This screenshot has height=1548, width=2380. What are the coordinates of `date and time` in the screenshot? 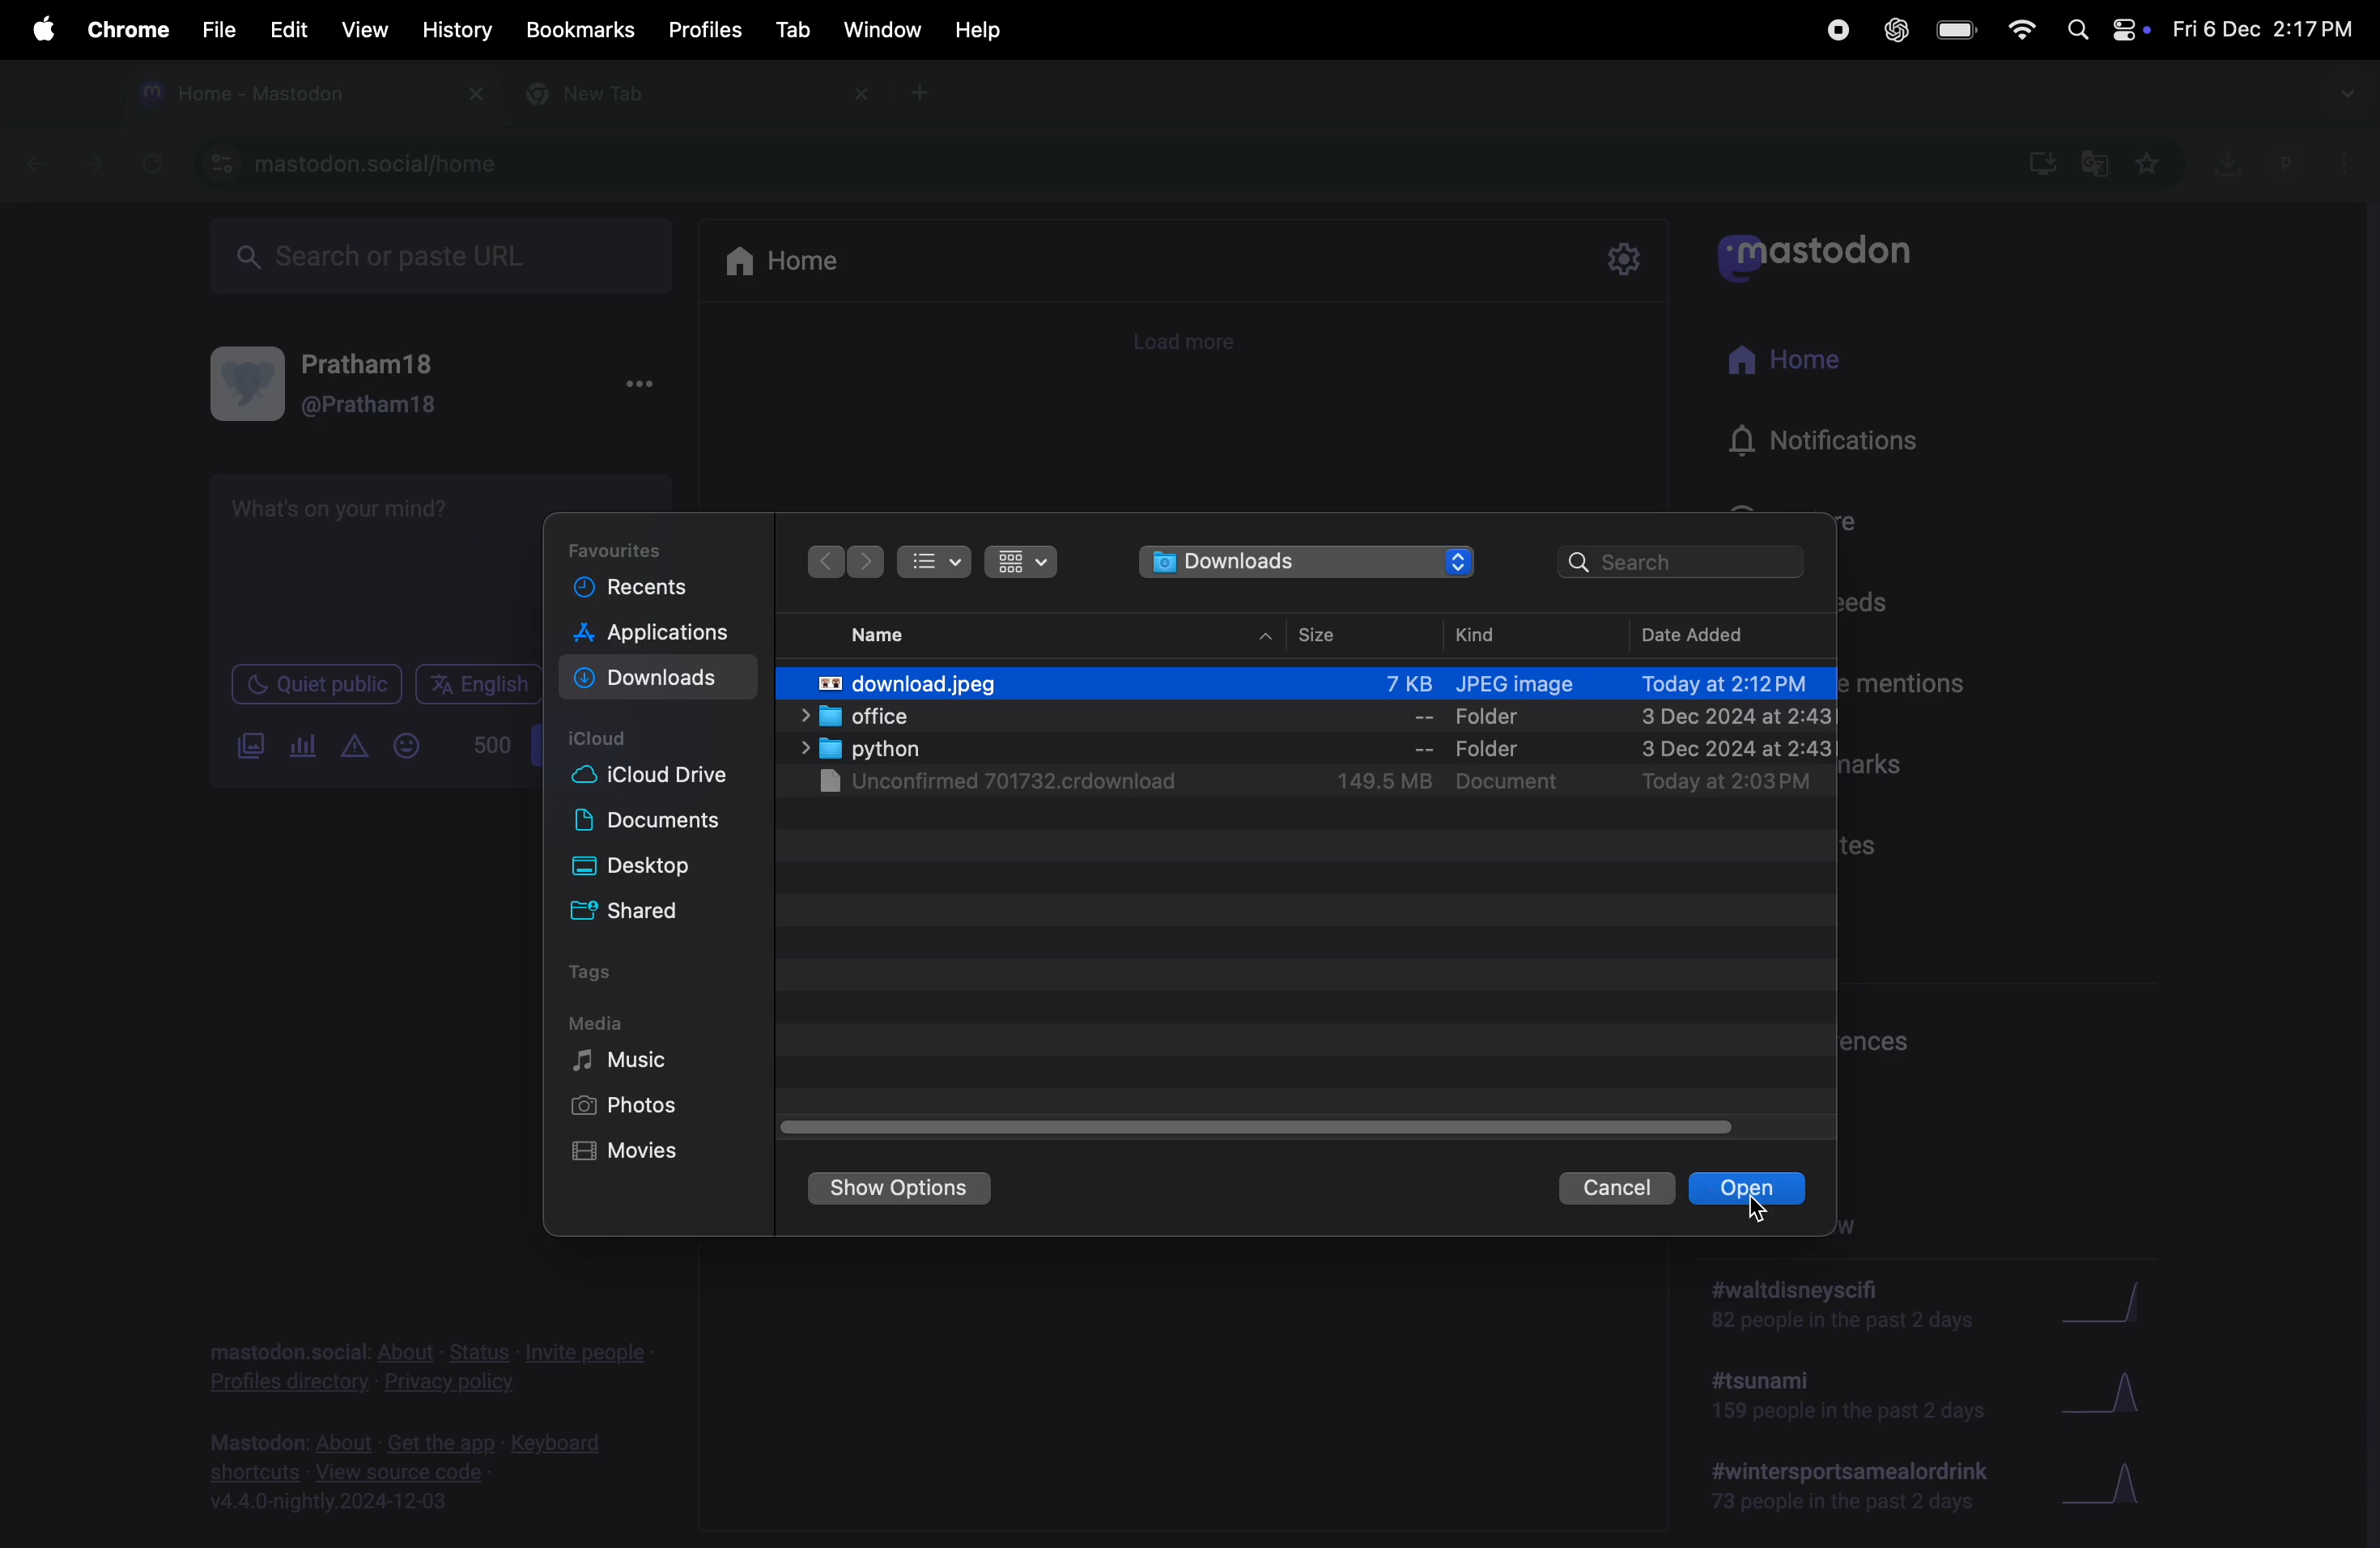 It's located at (2262, 28).